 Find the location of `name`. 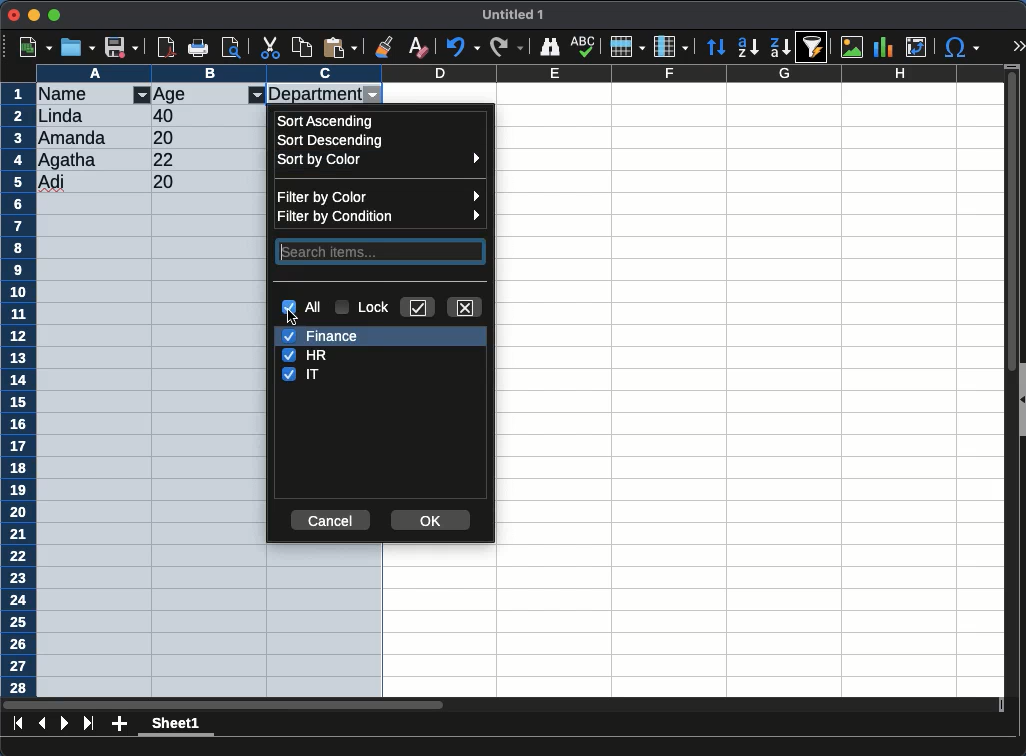

name is located at coordinates (73, 93).